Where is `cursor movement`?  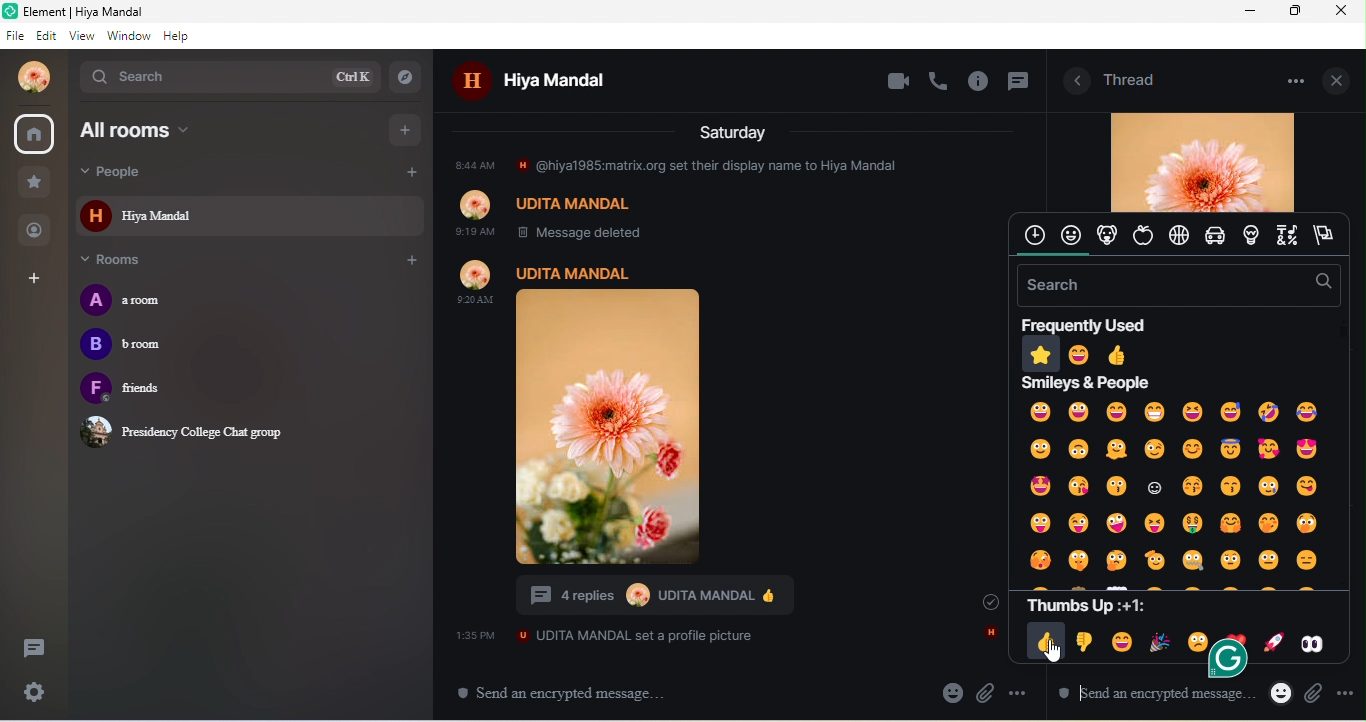 cursor movement is located at coordinates (1054, 653).